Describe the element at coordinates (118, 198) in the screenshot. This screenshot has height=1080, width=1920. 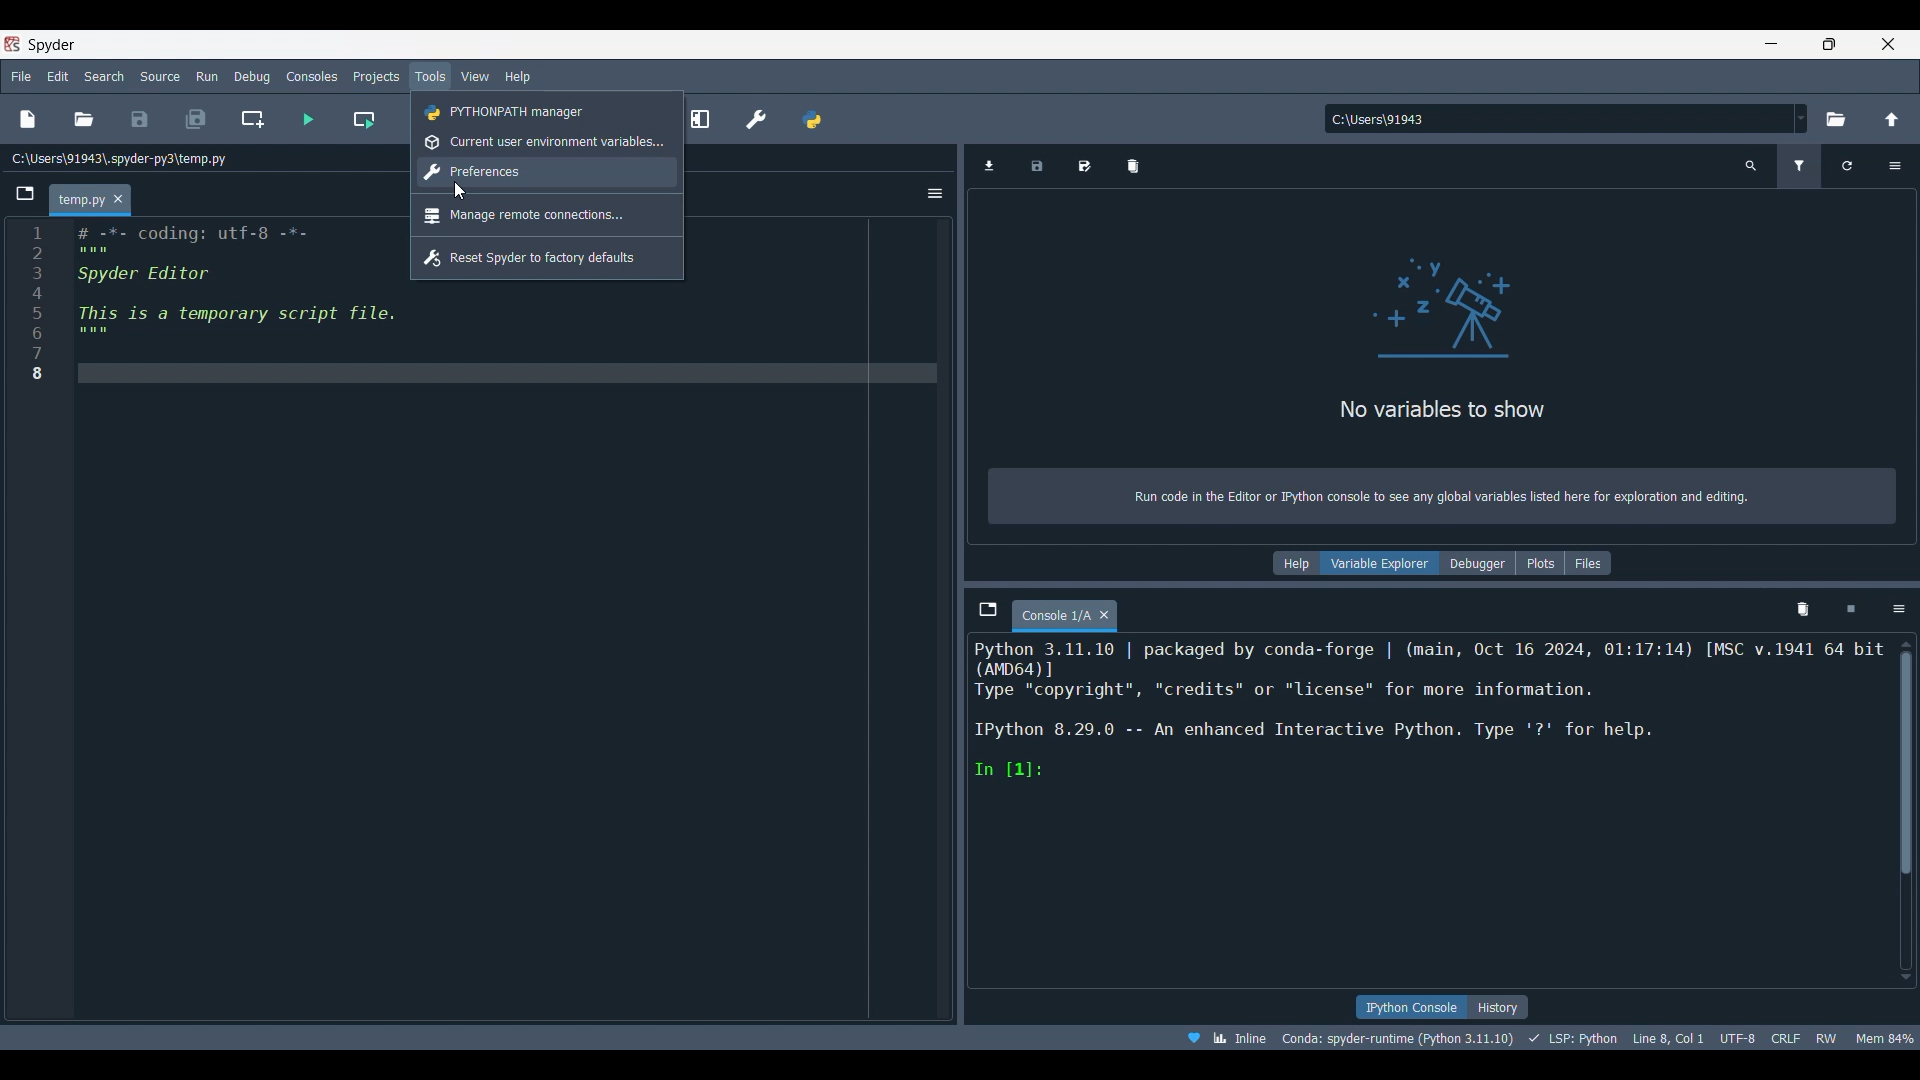
I see `Close tab` at that location.